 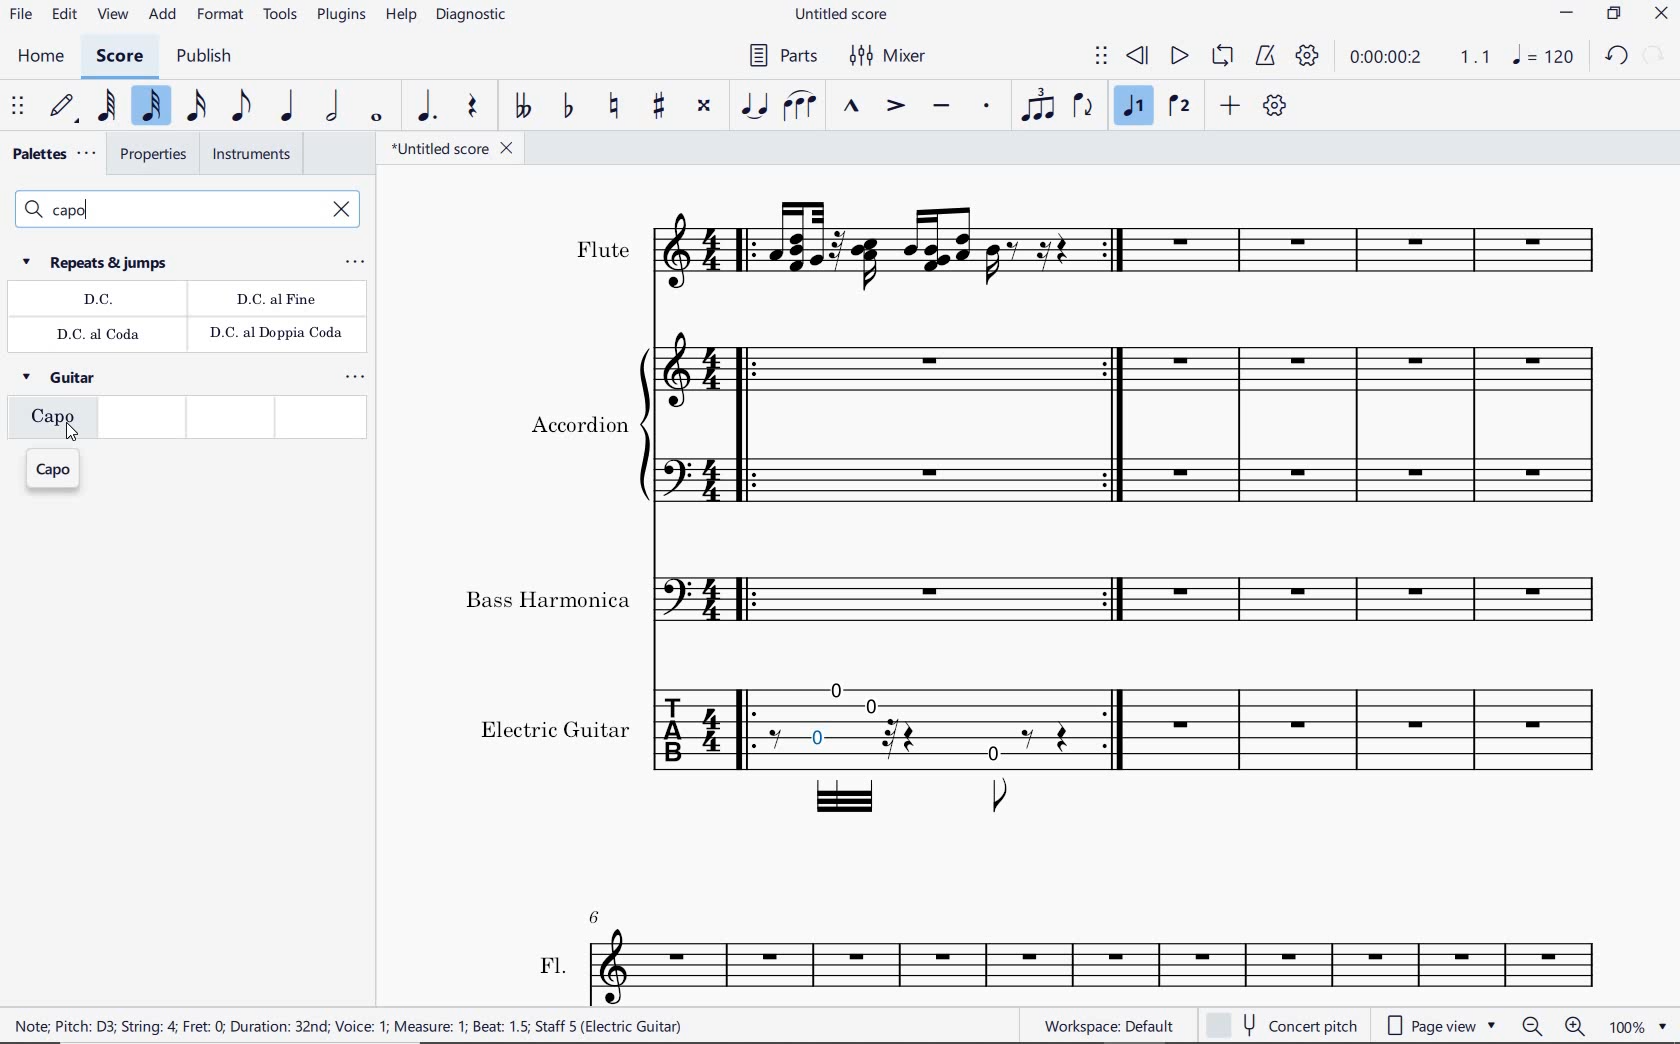 I want to click on zoom factor, so click(x=1635, y=1027).